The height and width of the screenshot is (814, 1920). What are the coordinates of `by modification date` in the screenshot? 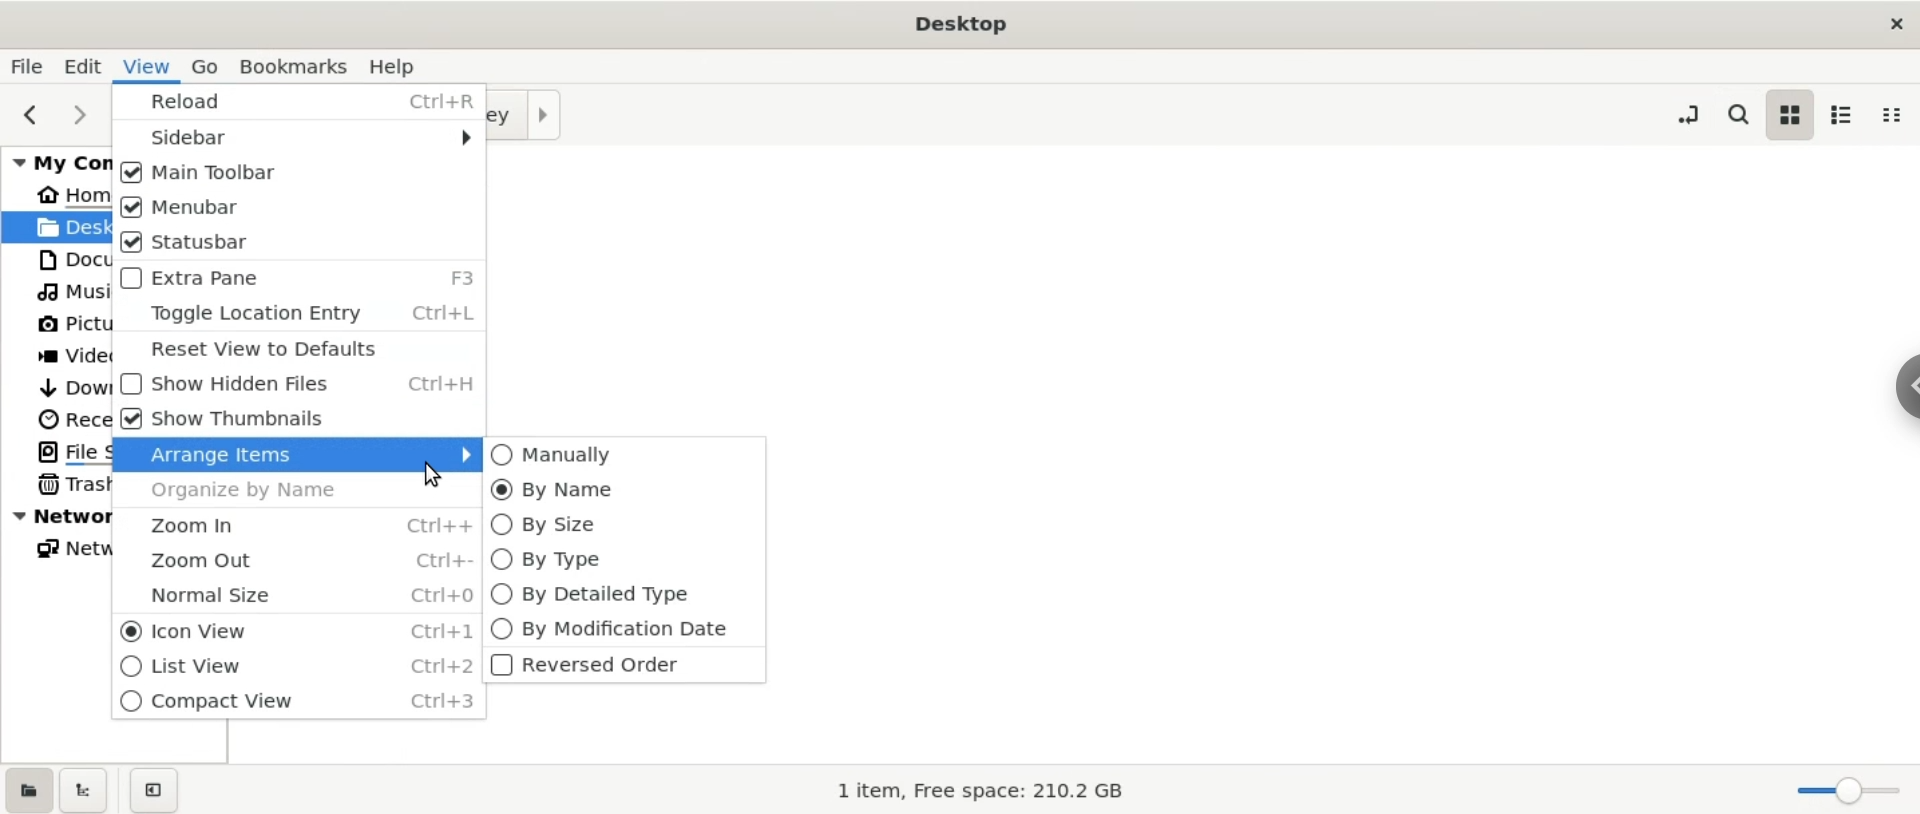 It's located at (627, 630).